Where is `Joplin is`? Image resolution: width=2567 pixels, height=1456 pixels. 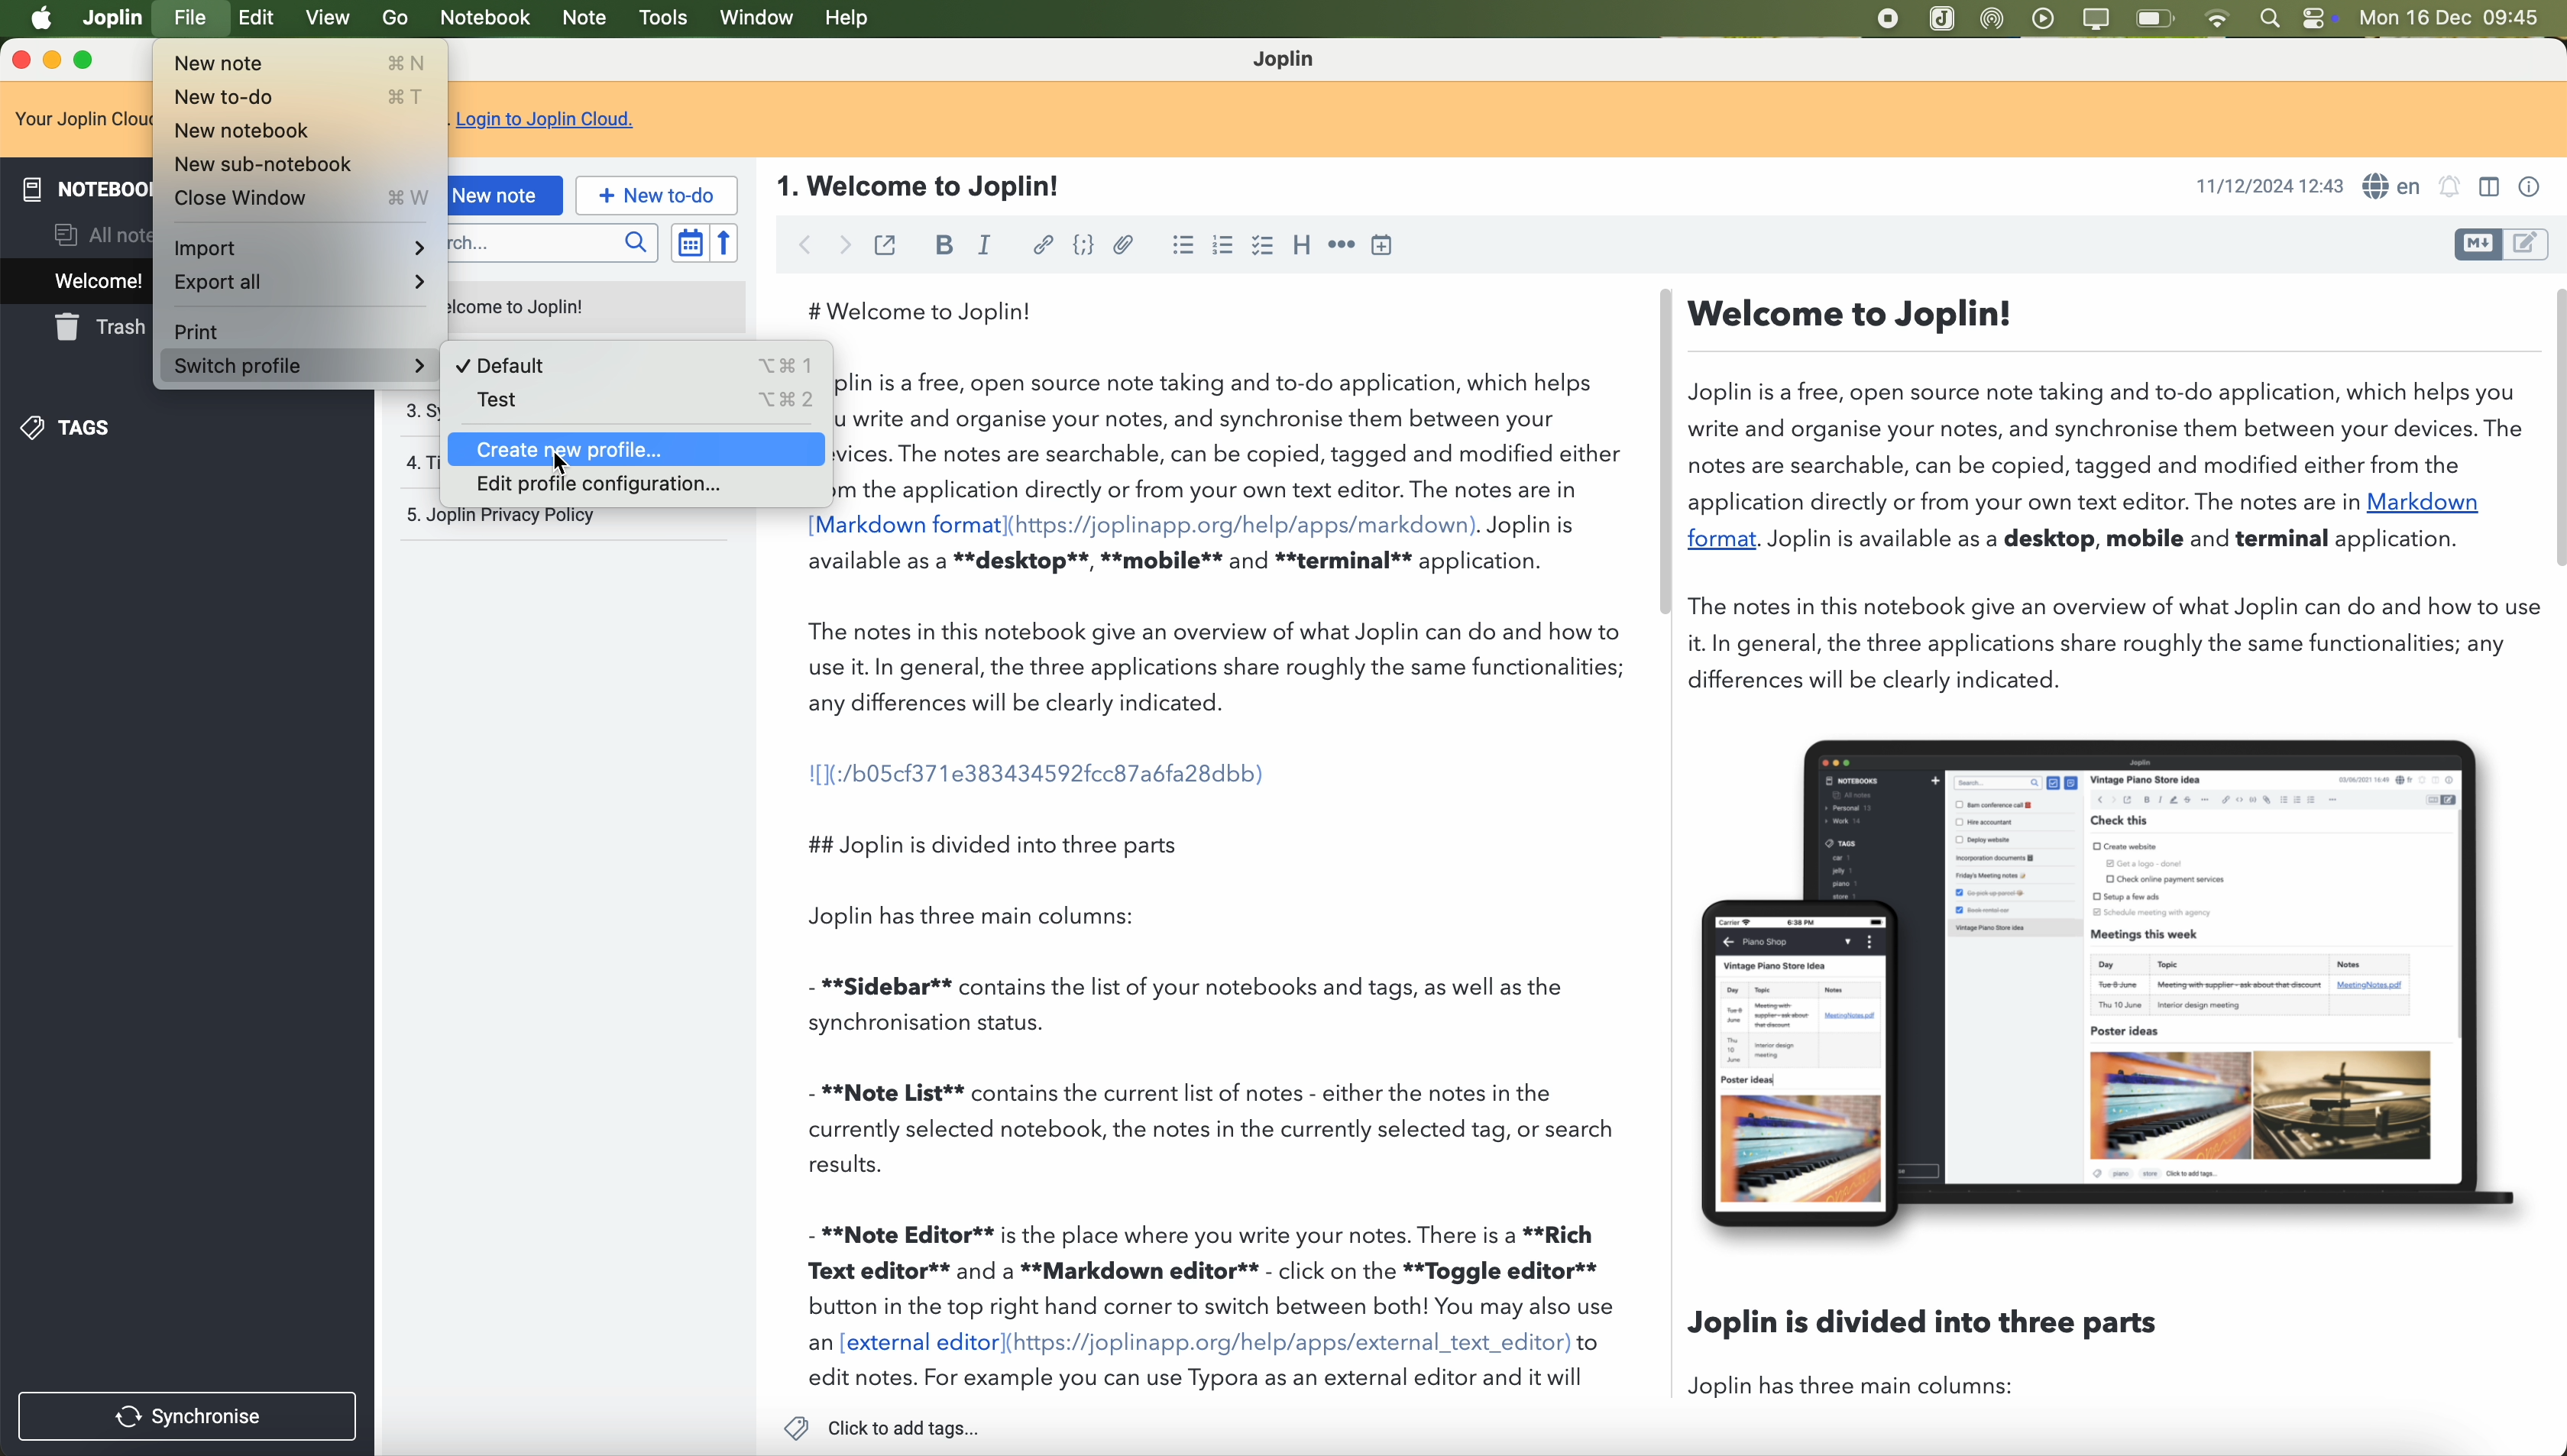 Joplin is is located at coordinates (1533, 526).